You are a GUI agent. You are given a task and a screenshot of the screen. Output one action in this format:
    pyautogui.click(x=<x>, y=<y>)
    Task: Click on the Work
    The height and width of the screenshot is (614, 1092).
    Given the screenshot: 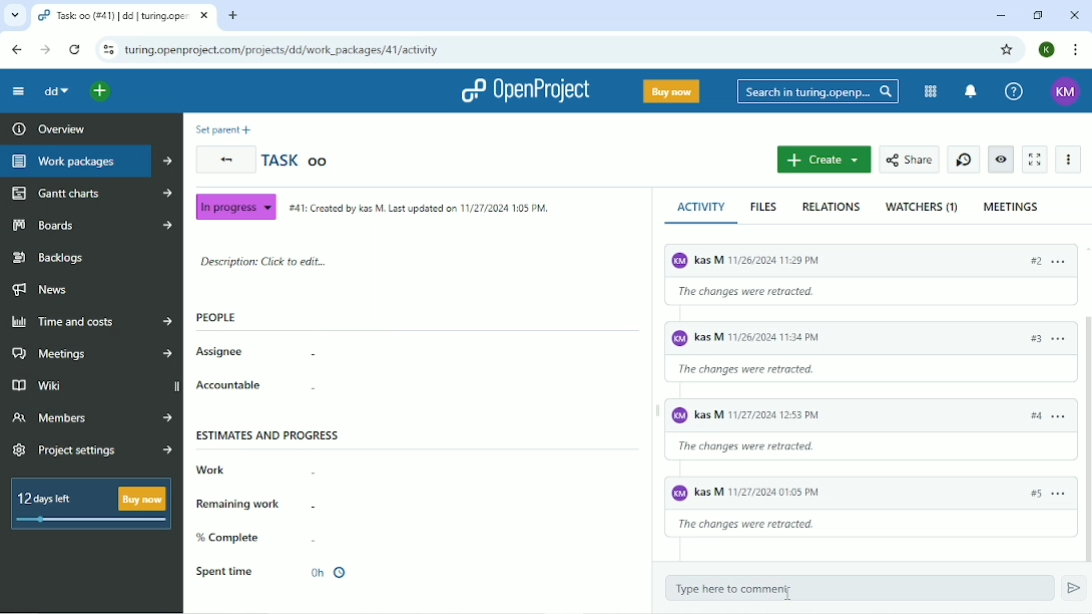 What is the action you would take?
    pyautogui.click(x=255, y=470)
    